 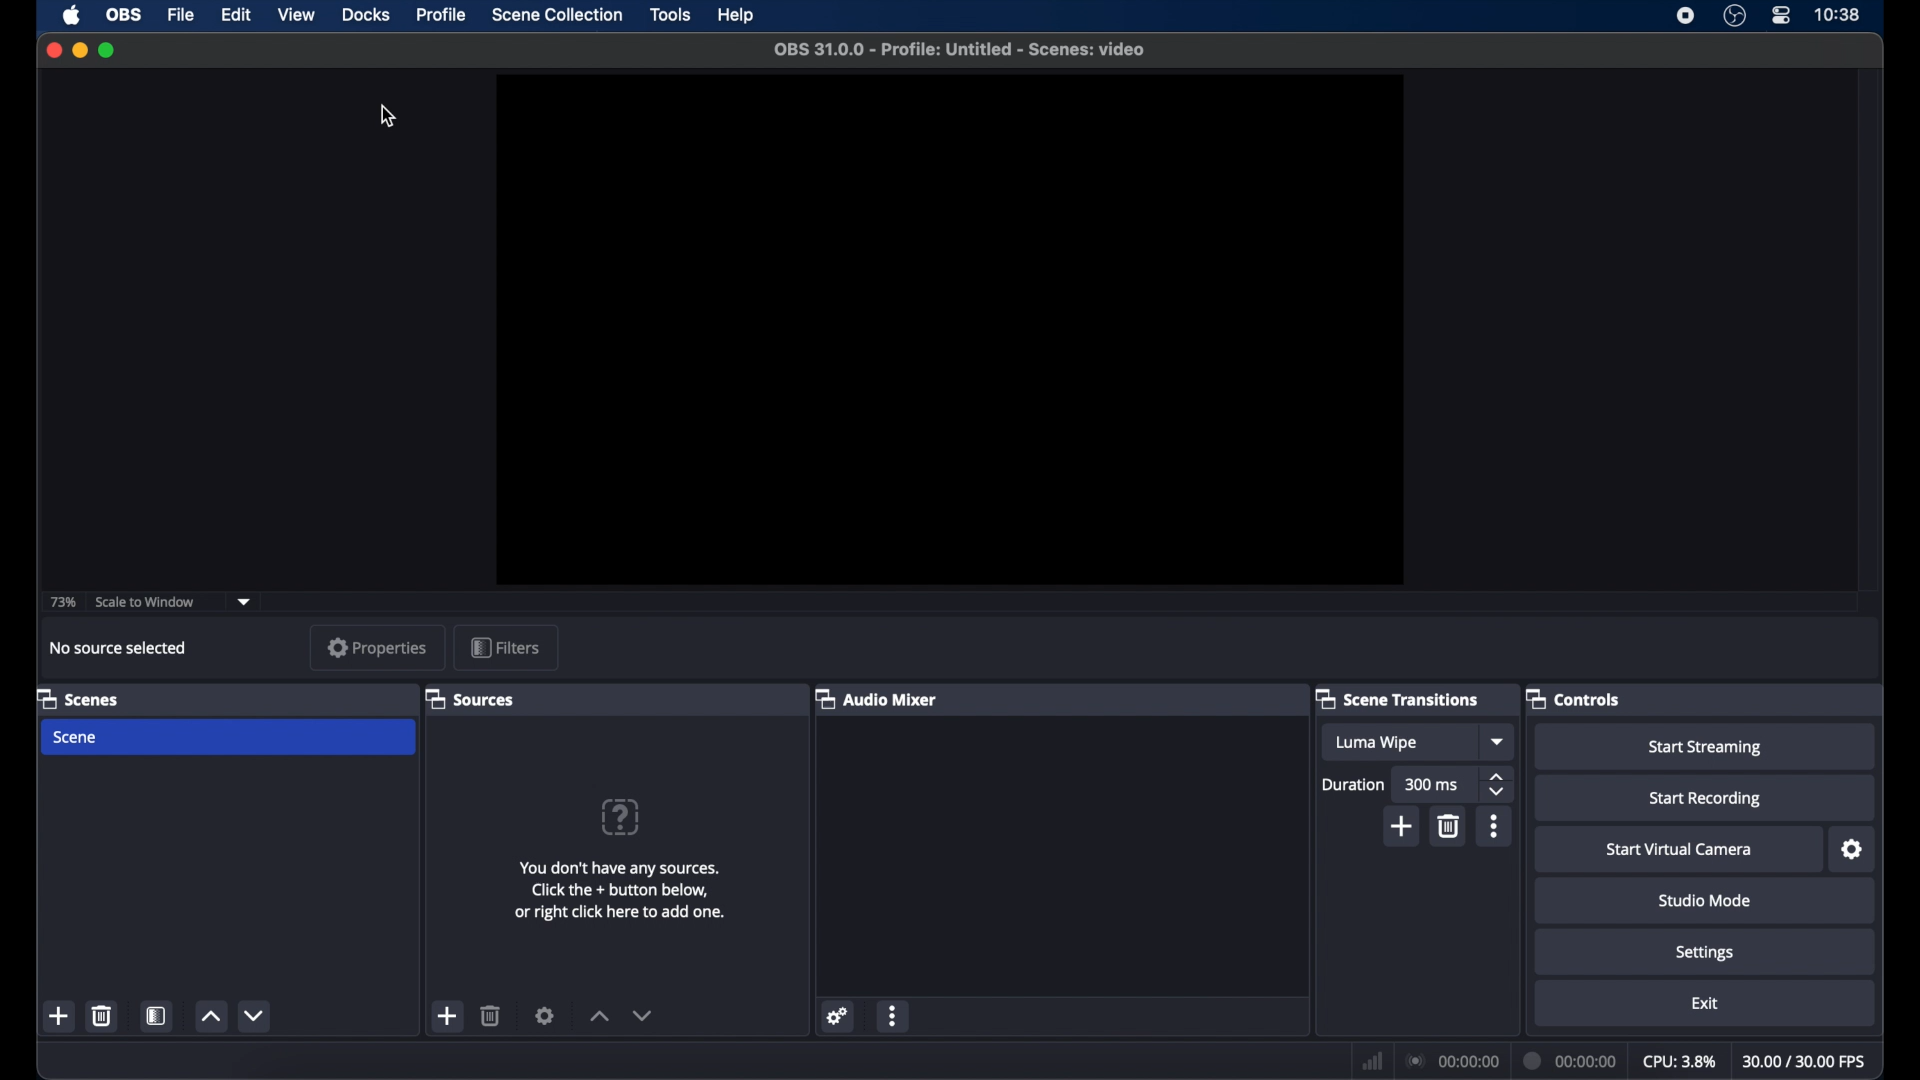 I want to click on OBS 31.0.0 - Profile: Untitled - Scenes: video, so click(x=964, y=48).